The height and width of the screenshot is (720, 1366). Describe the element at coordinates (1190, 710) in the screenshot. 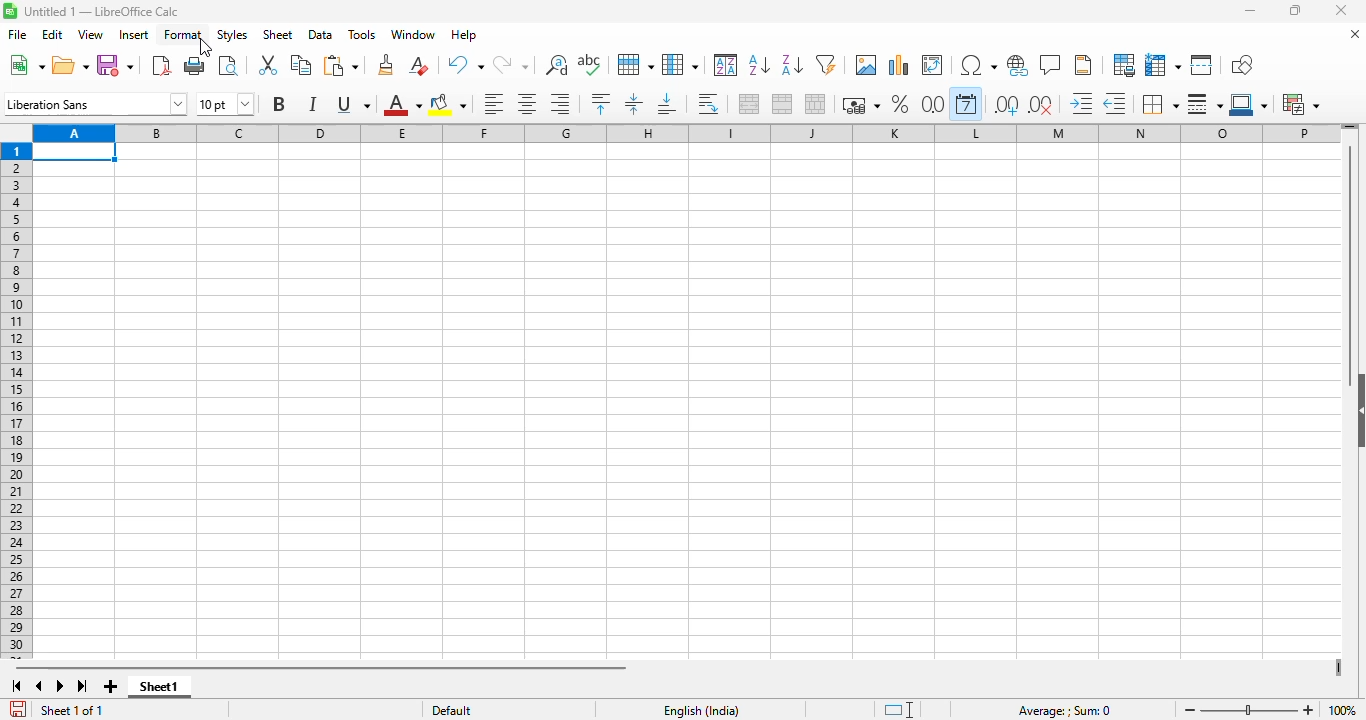

I see `zoom out` at that location.